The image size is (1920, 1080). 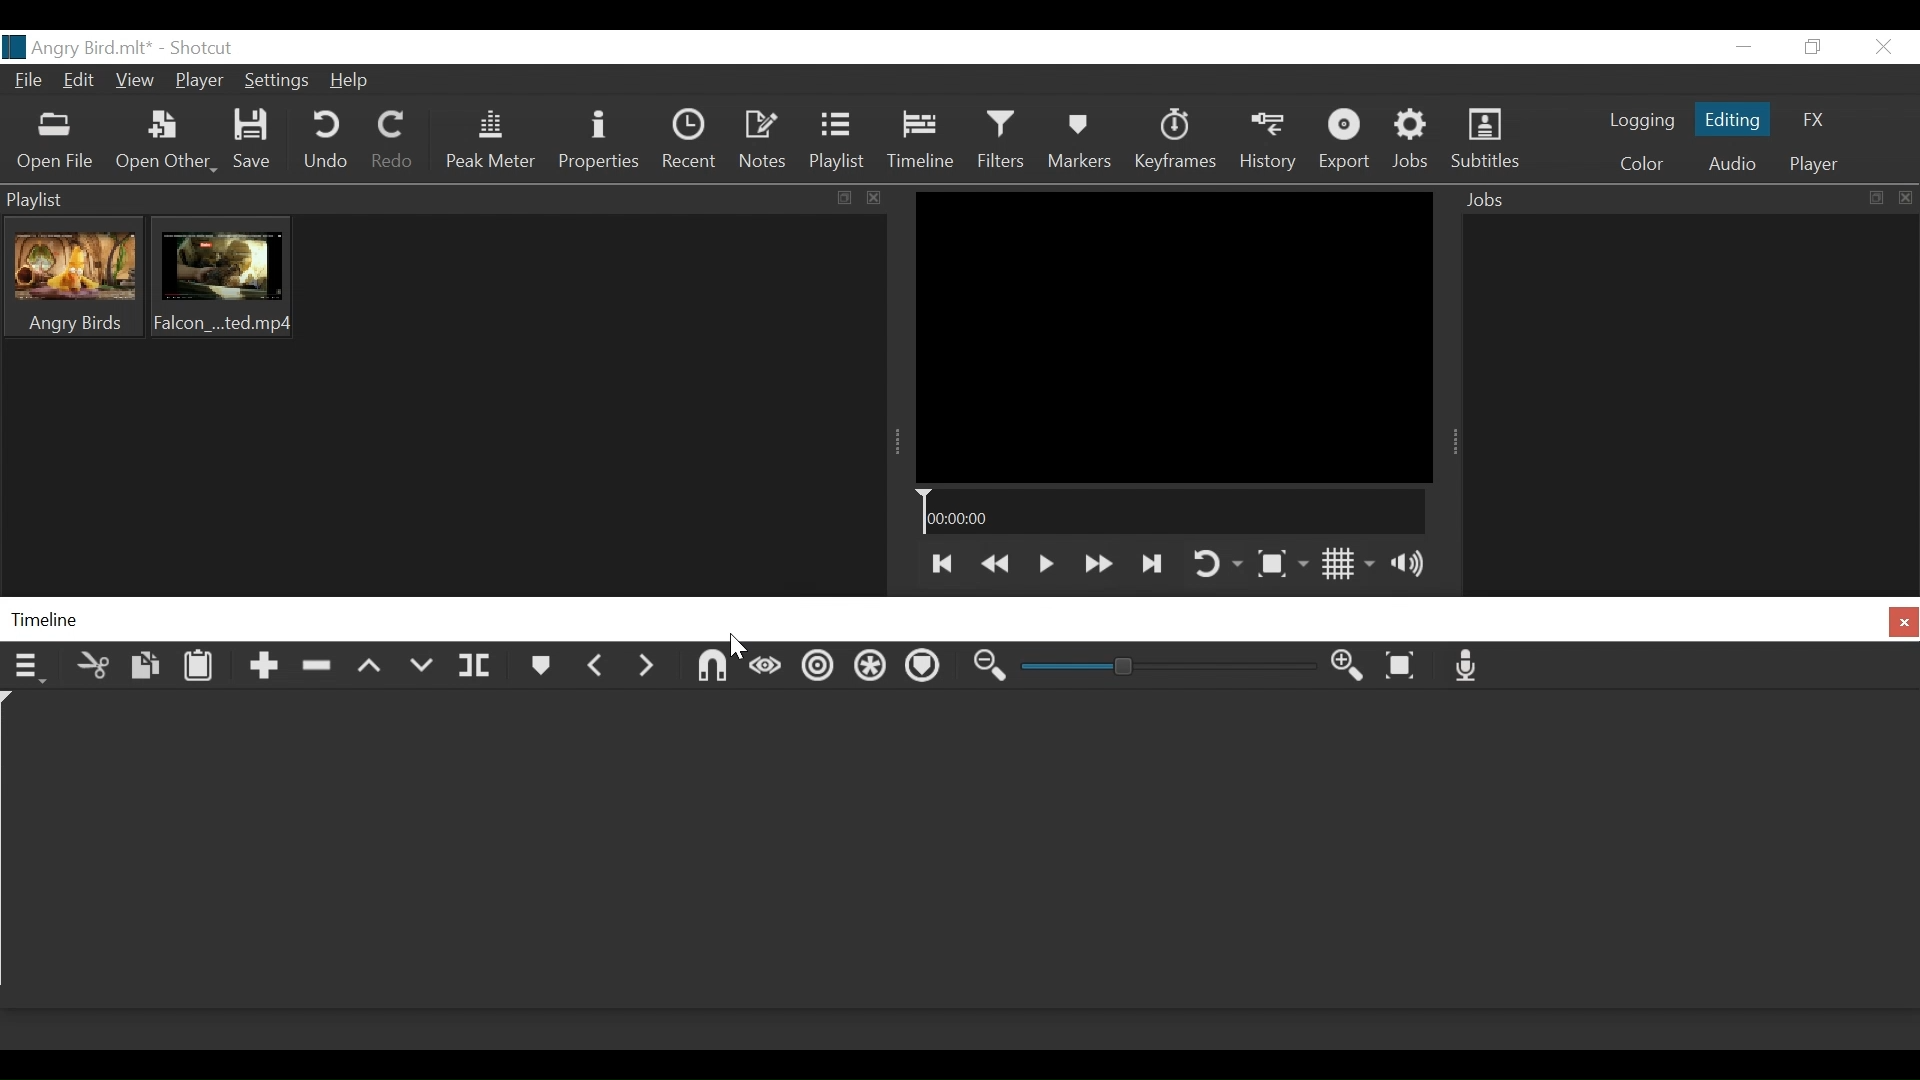 What do you see at coordinates (281, 80) in the screenshot?
I see `Settings` at bounding box center [281, 80].